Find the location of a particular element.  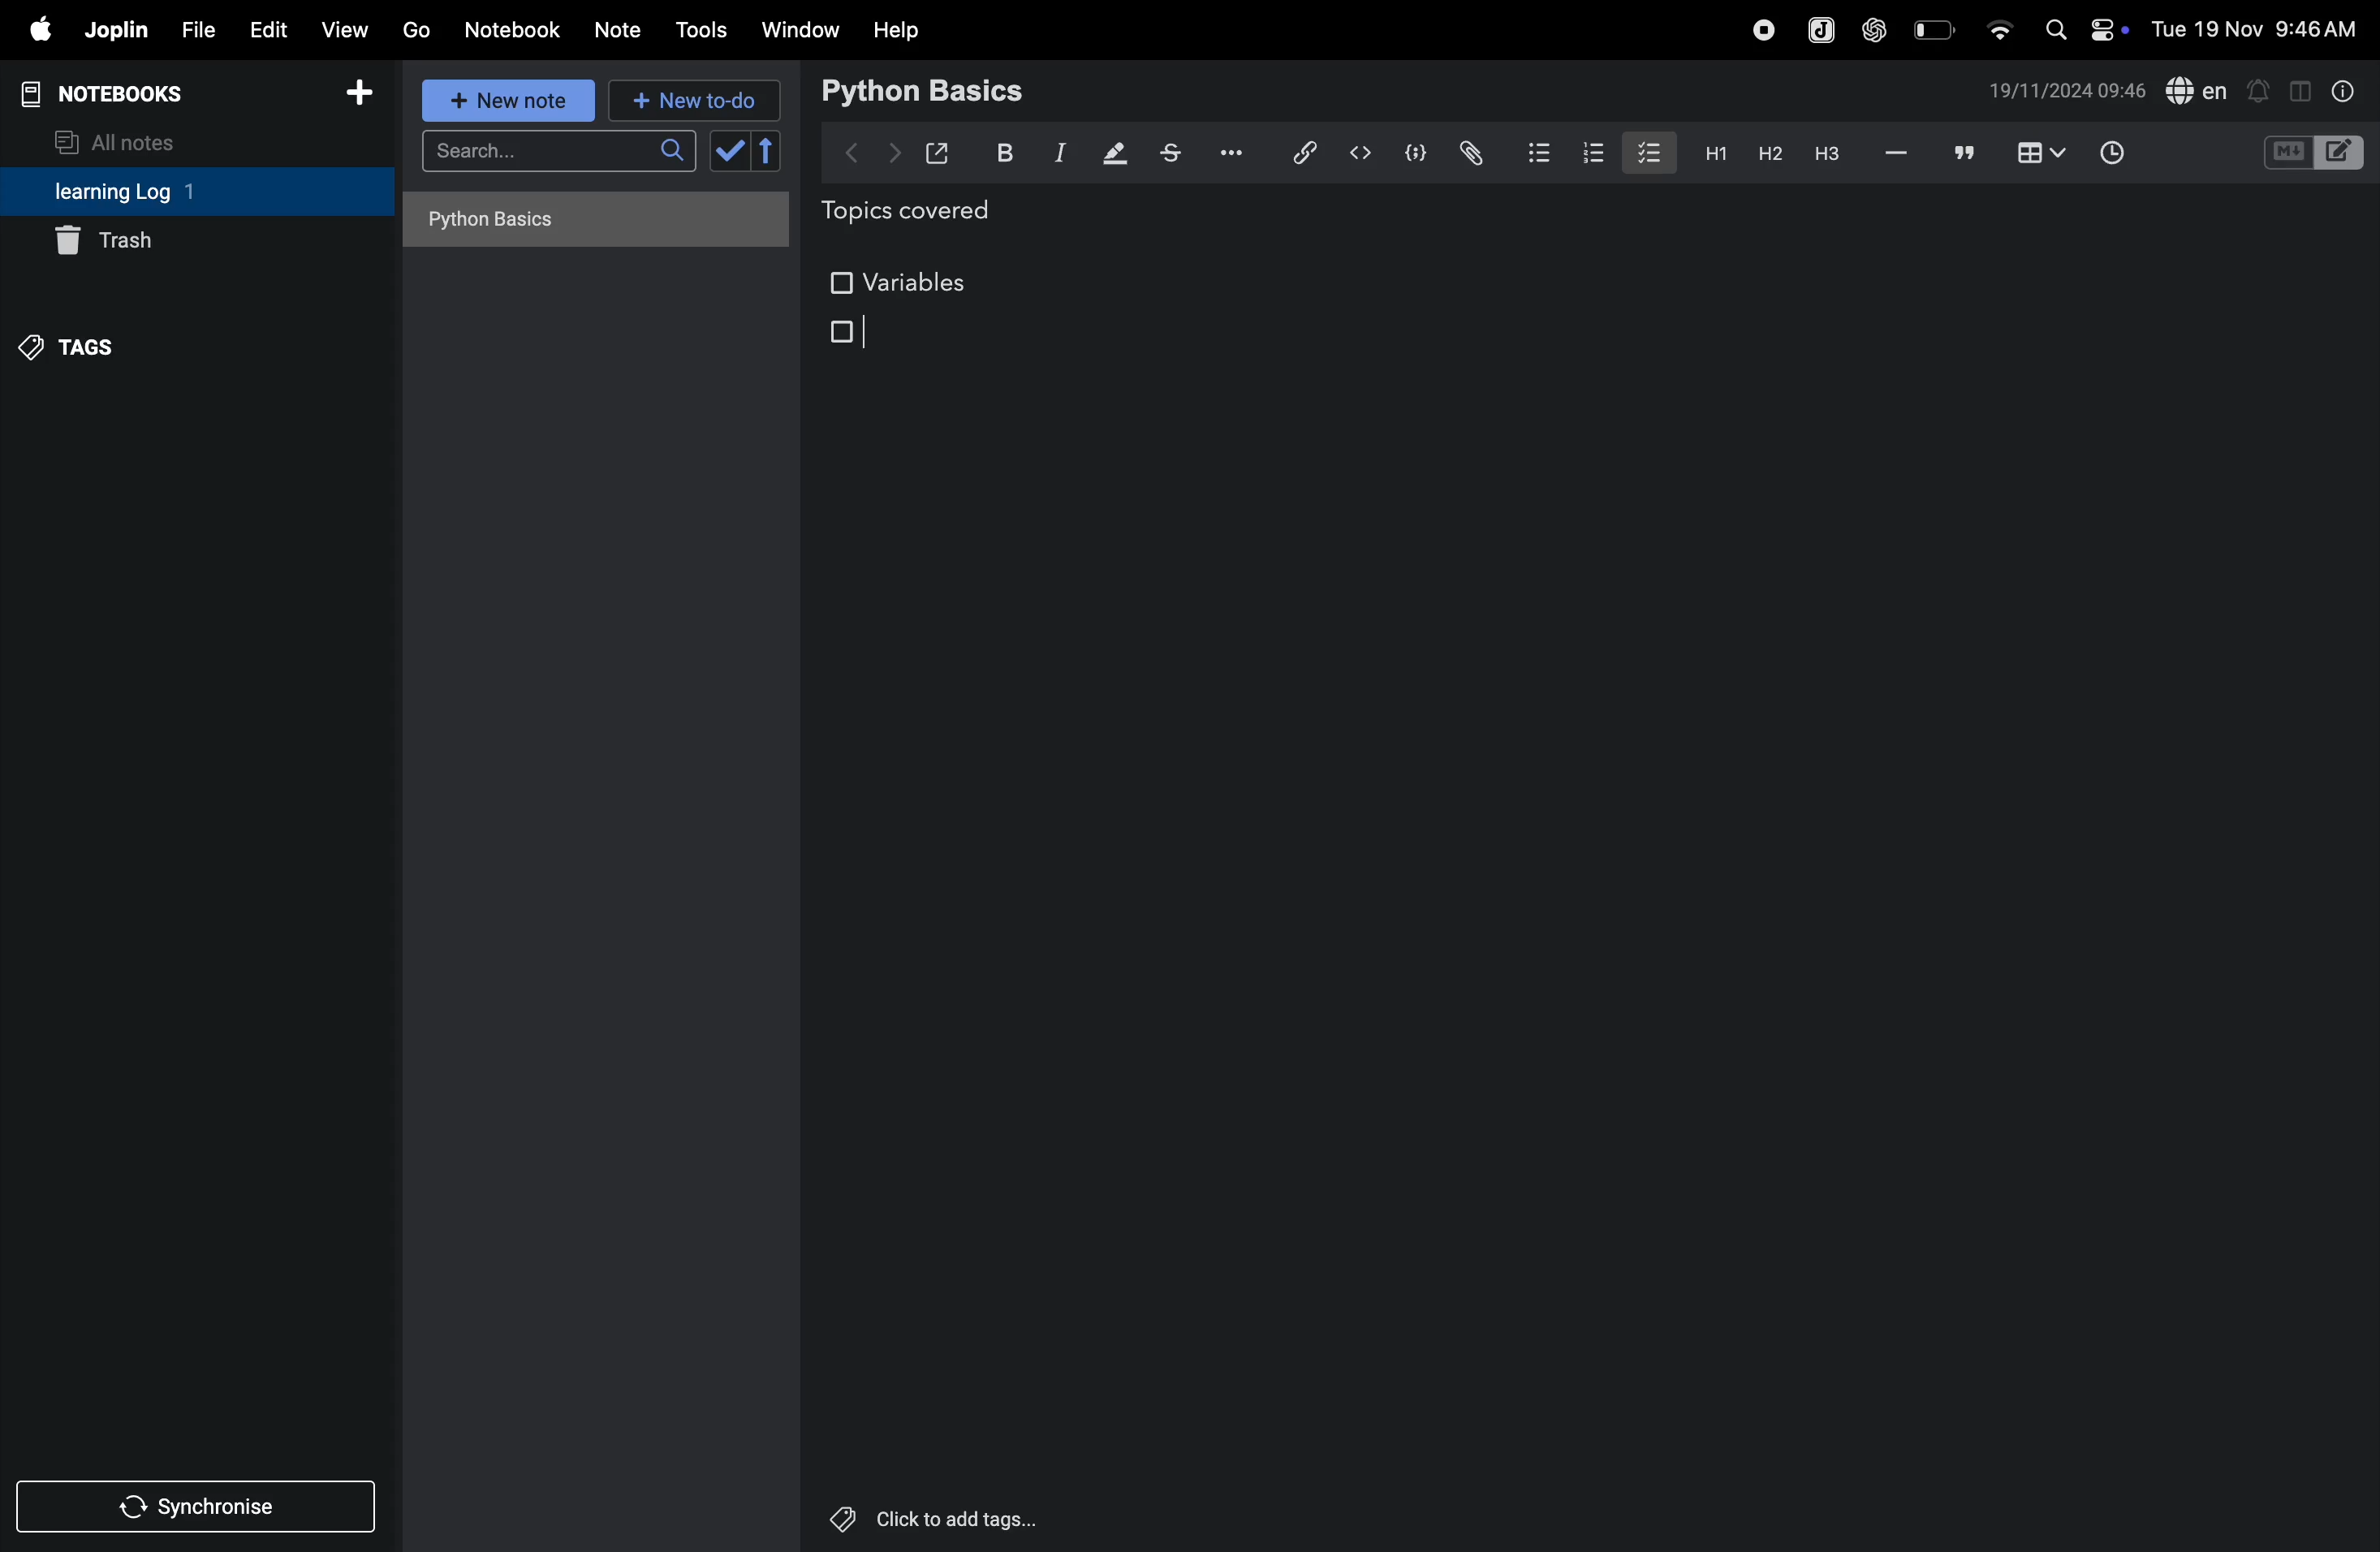

displaying is located at coordinates (1116, 155).